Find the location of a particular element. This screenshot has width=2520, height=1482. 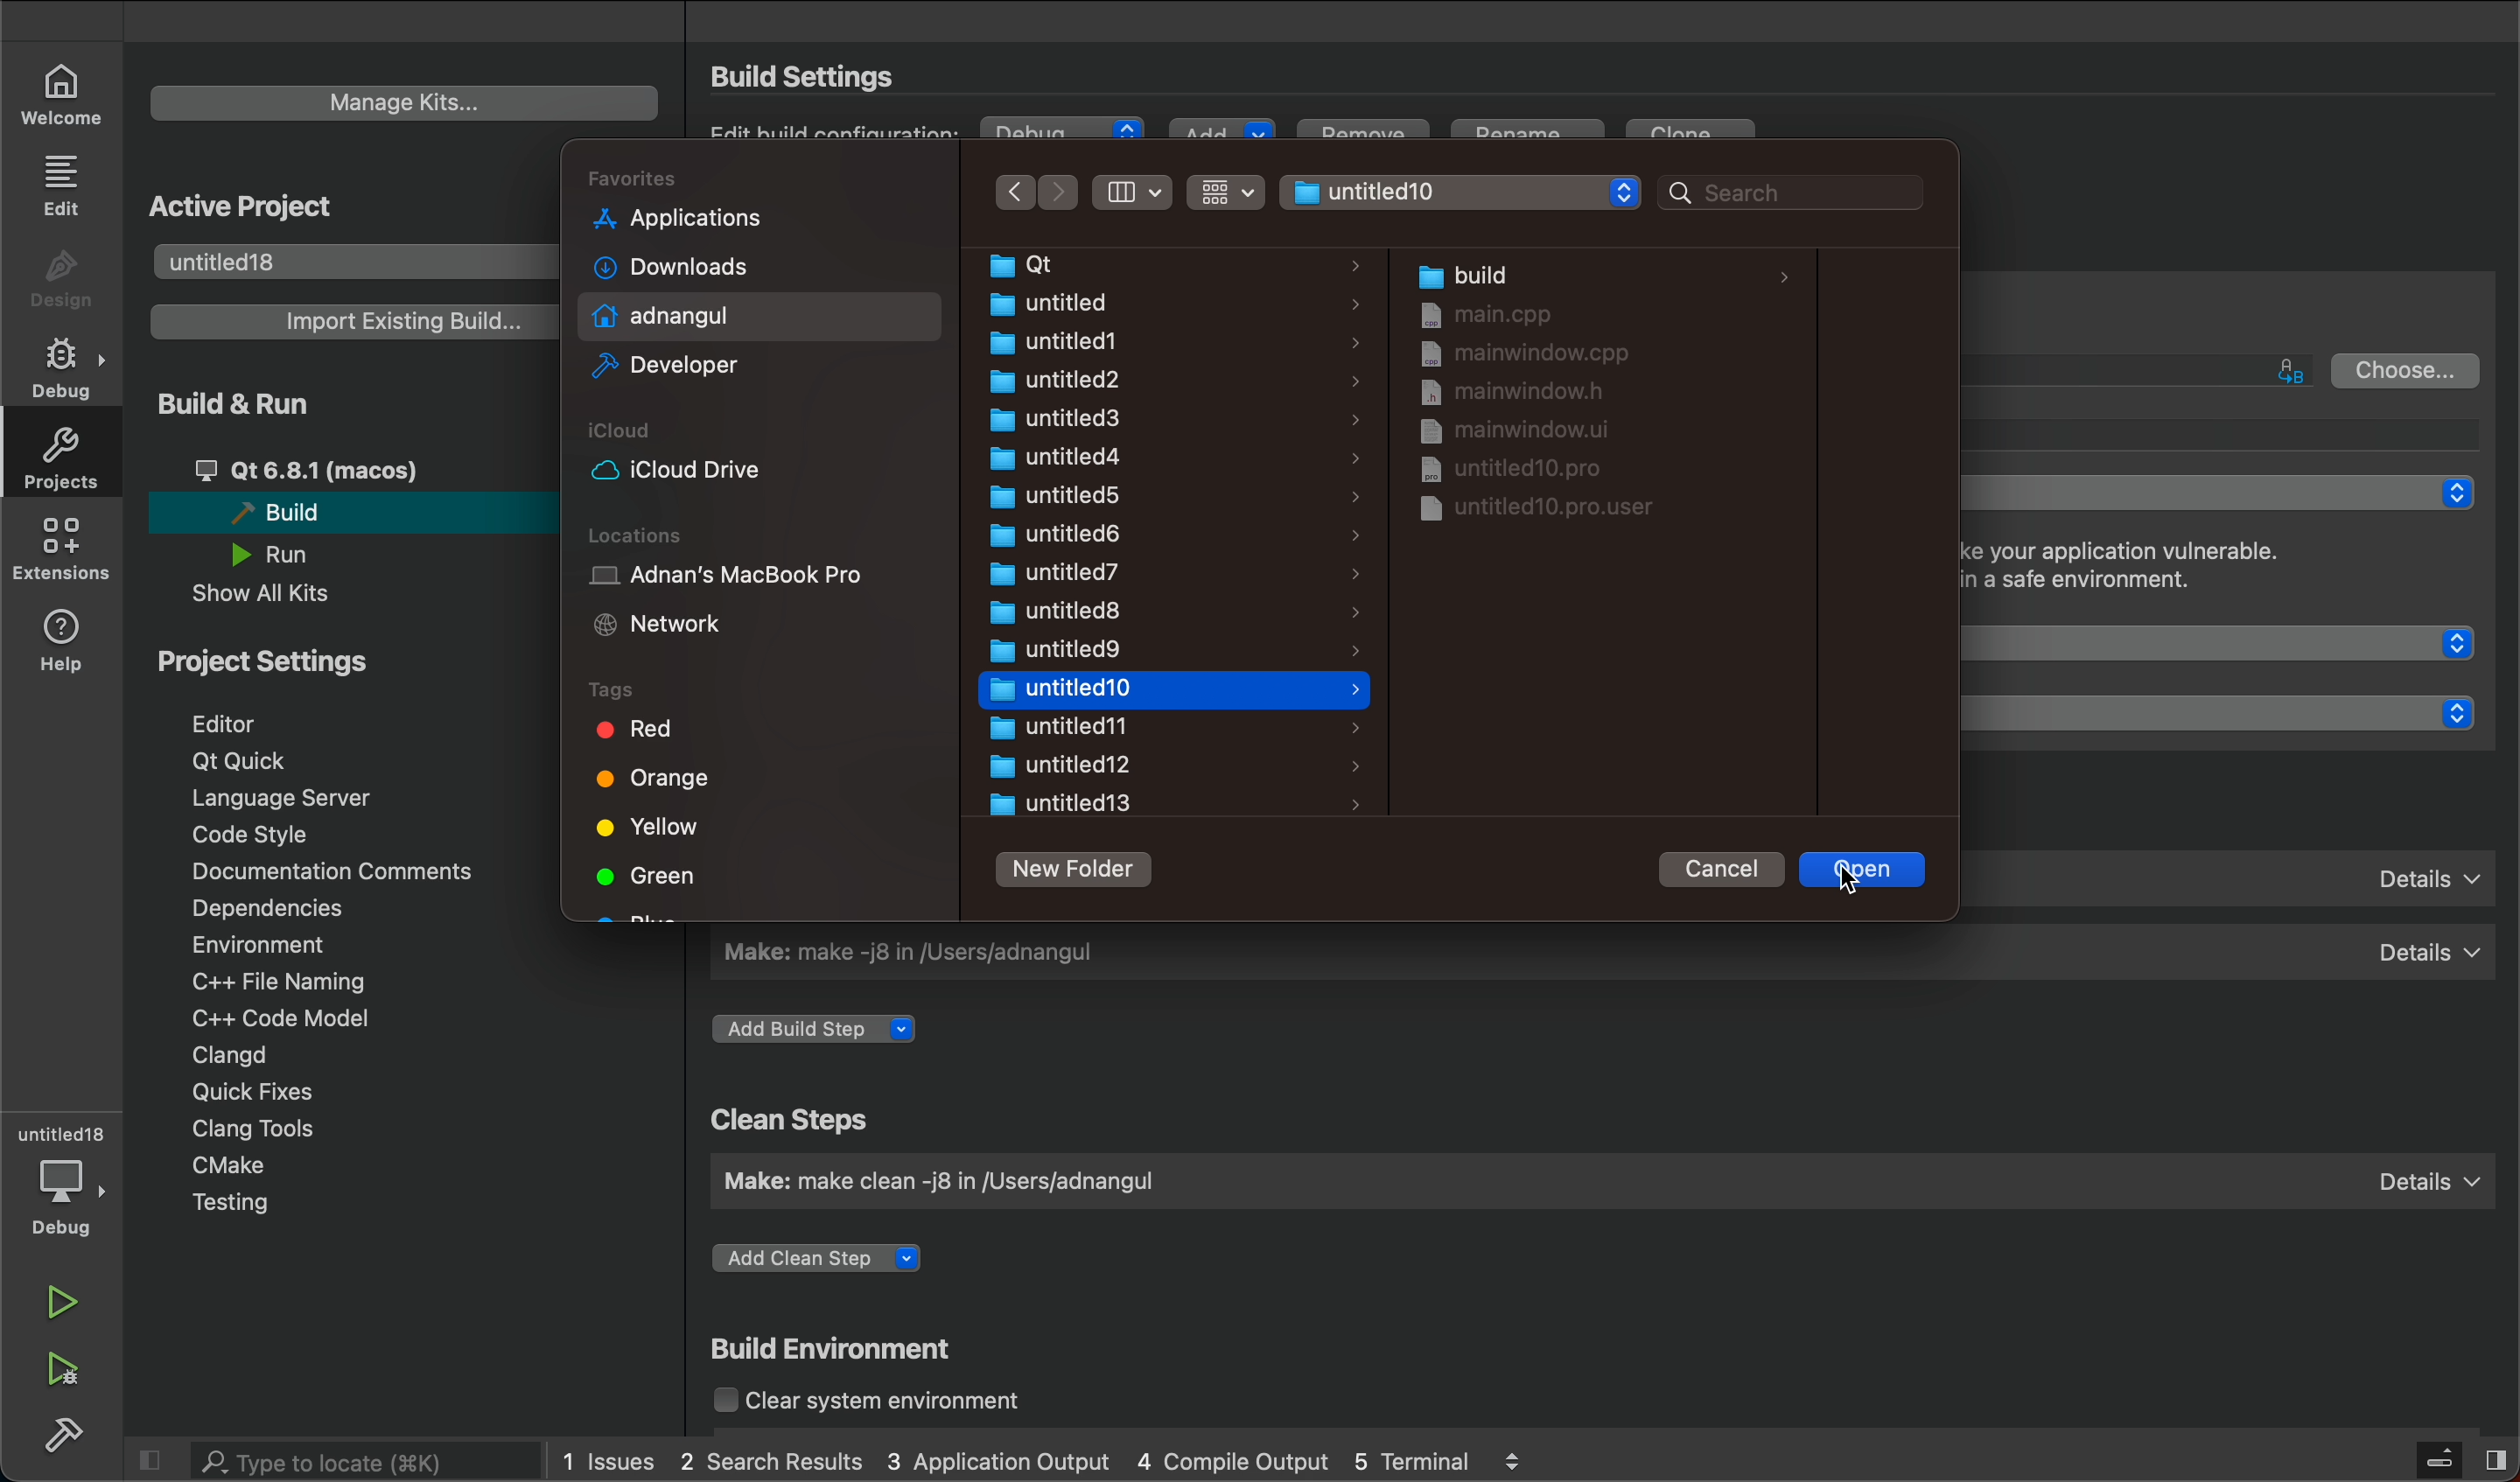

4 Compile Output is located at coordinates (1232, 1461).